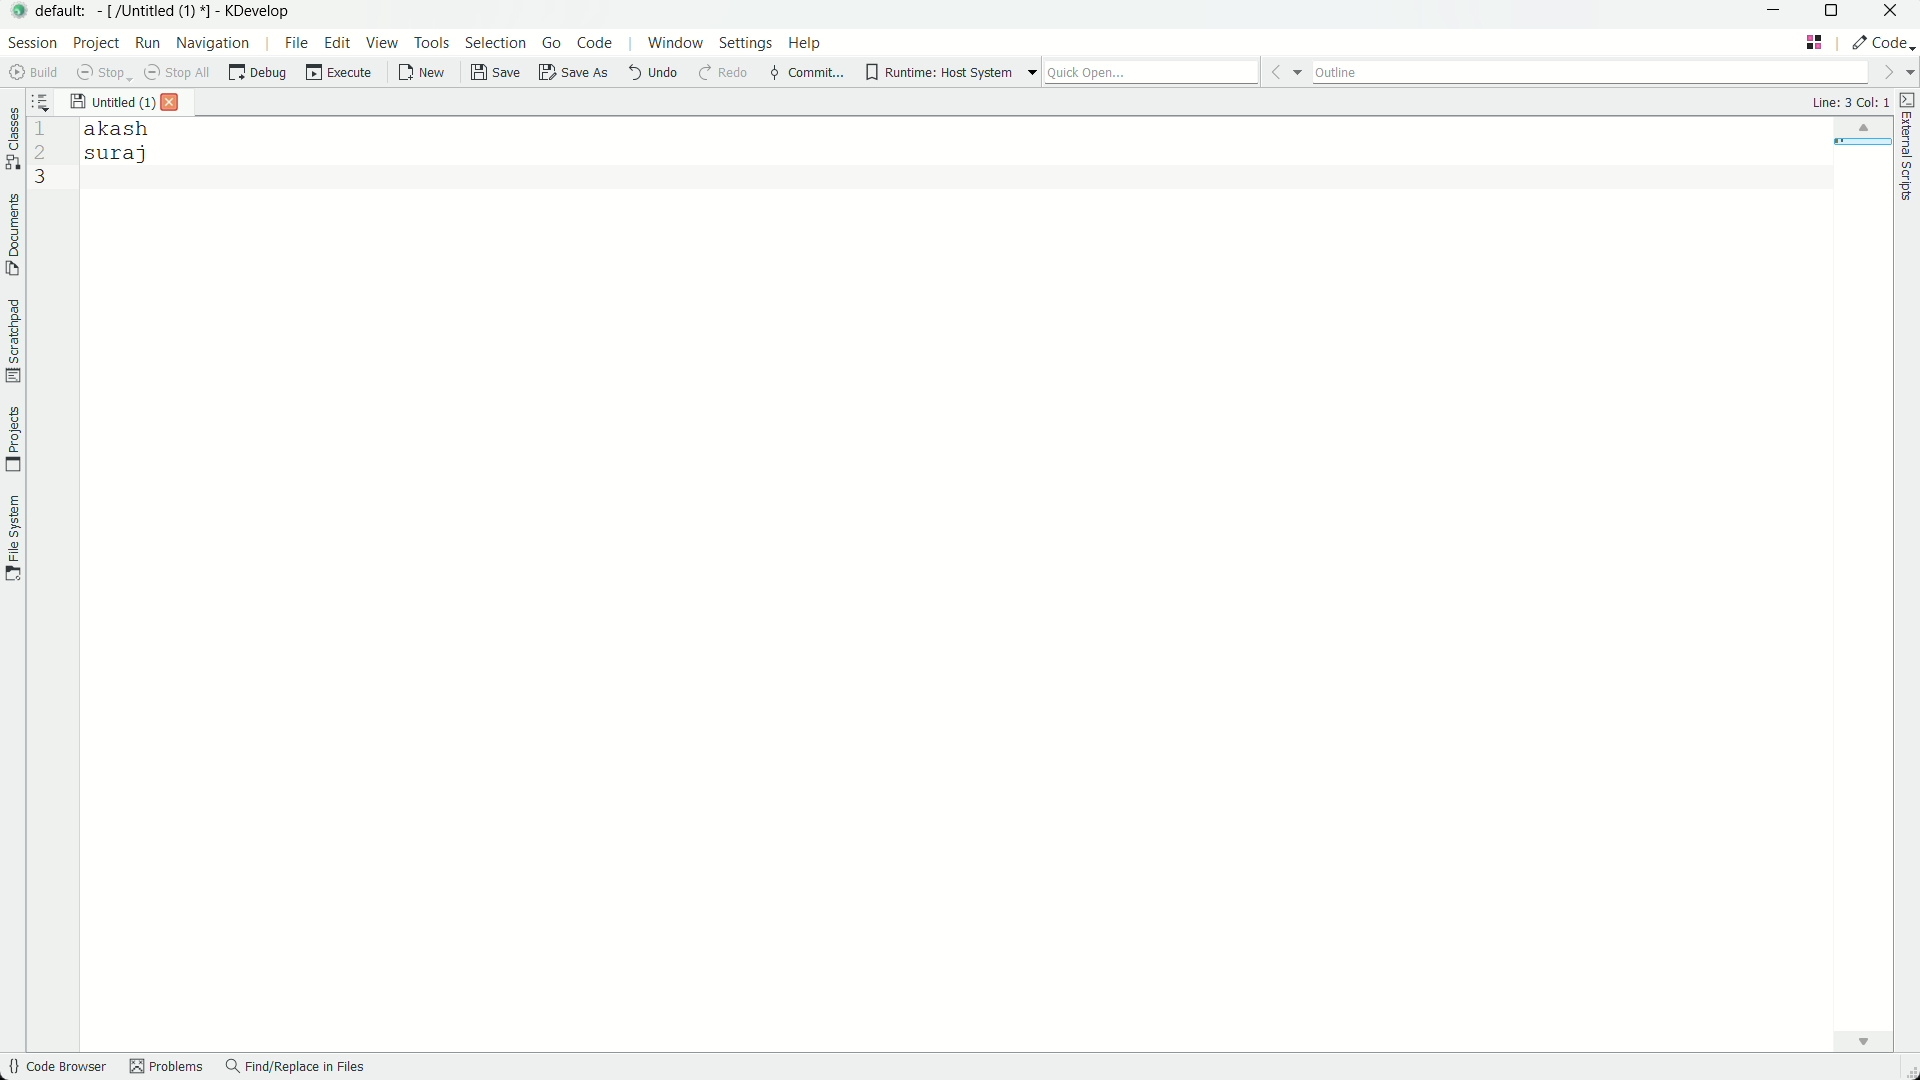 The height and width of the screenshot is (1080, 1920). What do you see at coordinates (805, 75) in the screenshot?
I see `commit` at bounding box center [805, 75].